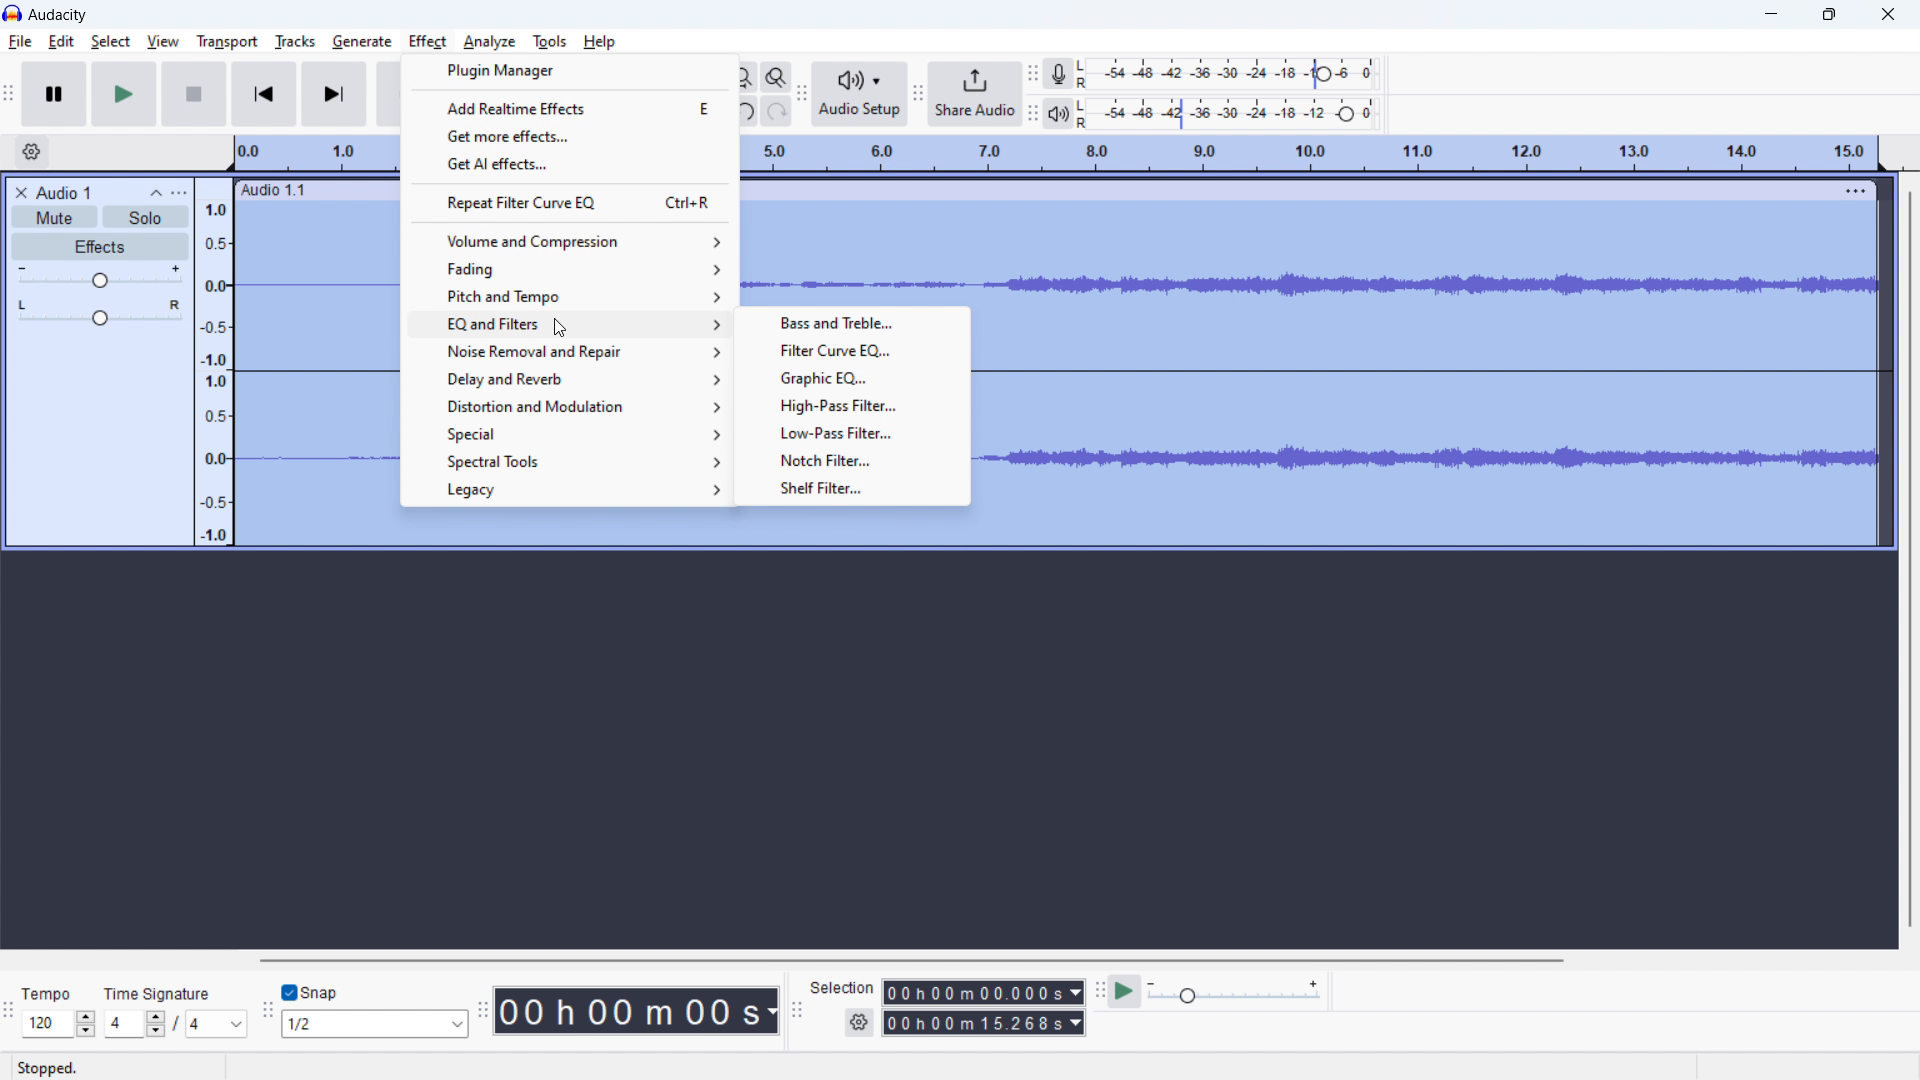 The height and width of the screenshot is (1080, 1920). I want to click on project title, so click(64, 193).